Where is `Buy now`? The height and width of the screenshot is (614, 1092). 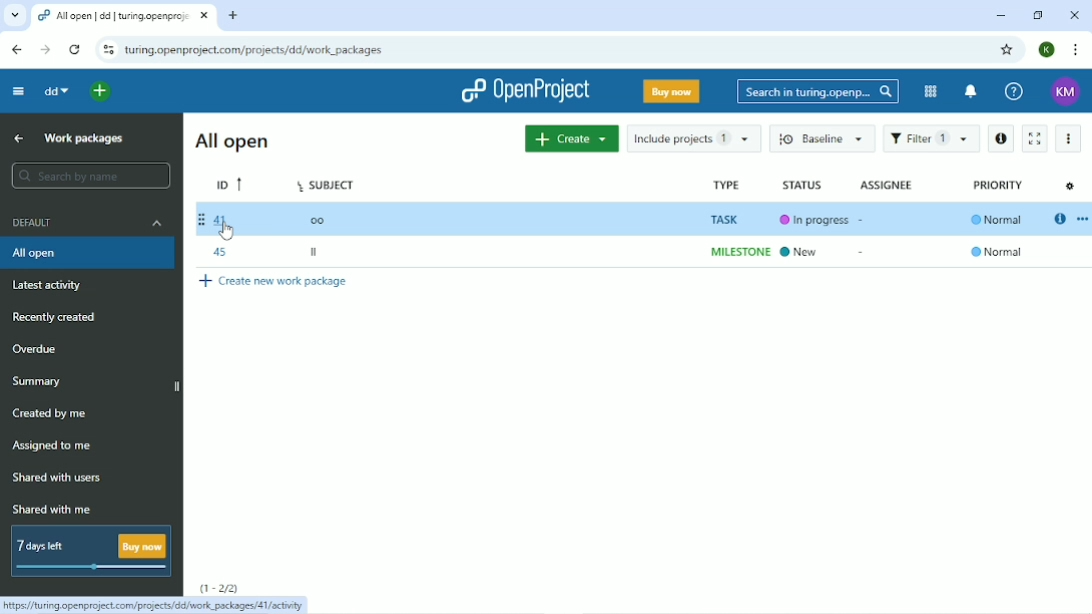 Buy now is located at coordinates (670, 91).